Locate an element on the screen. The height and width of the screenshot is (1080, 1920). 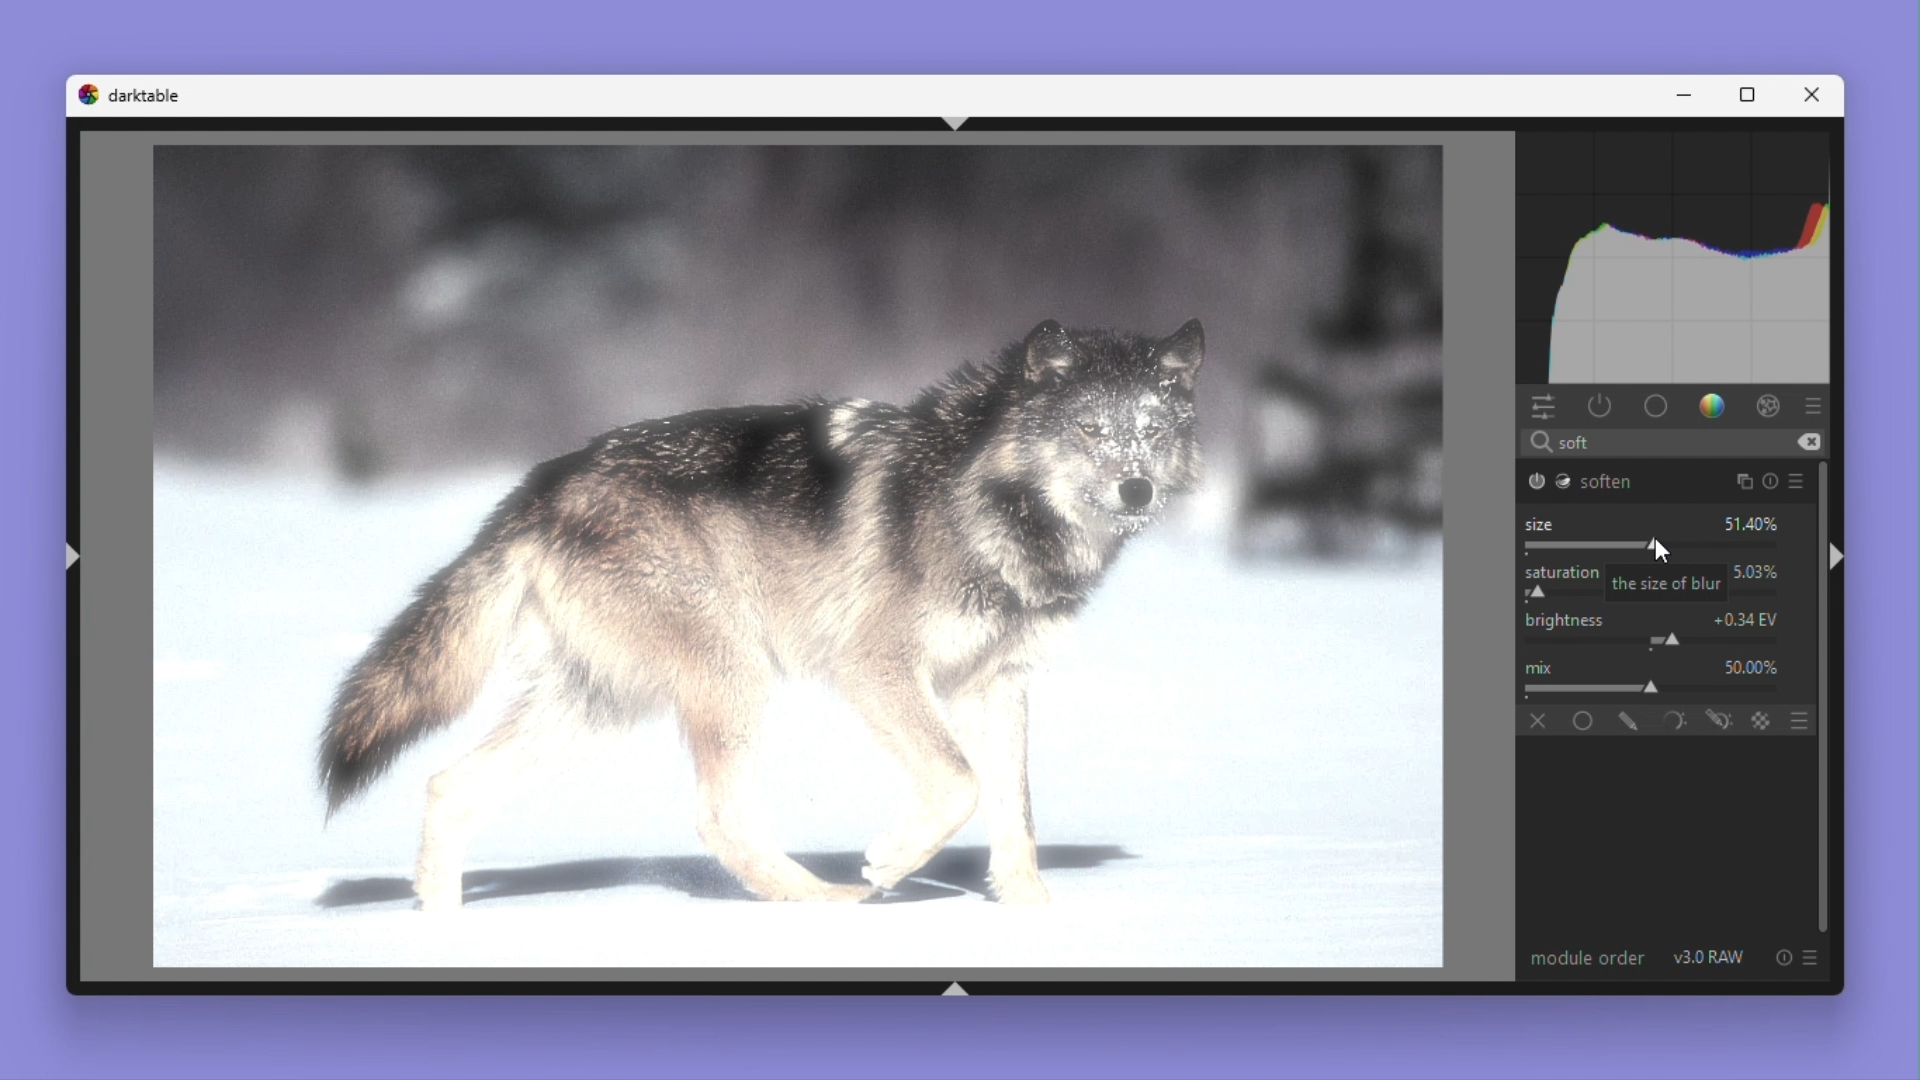
Value  is located at coordinates (1757, 572).